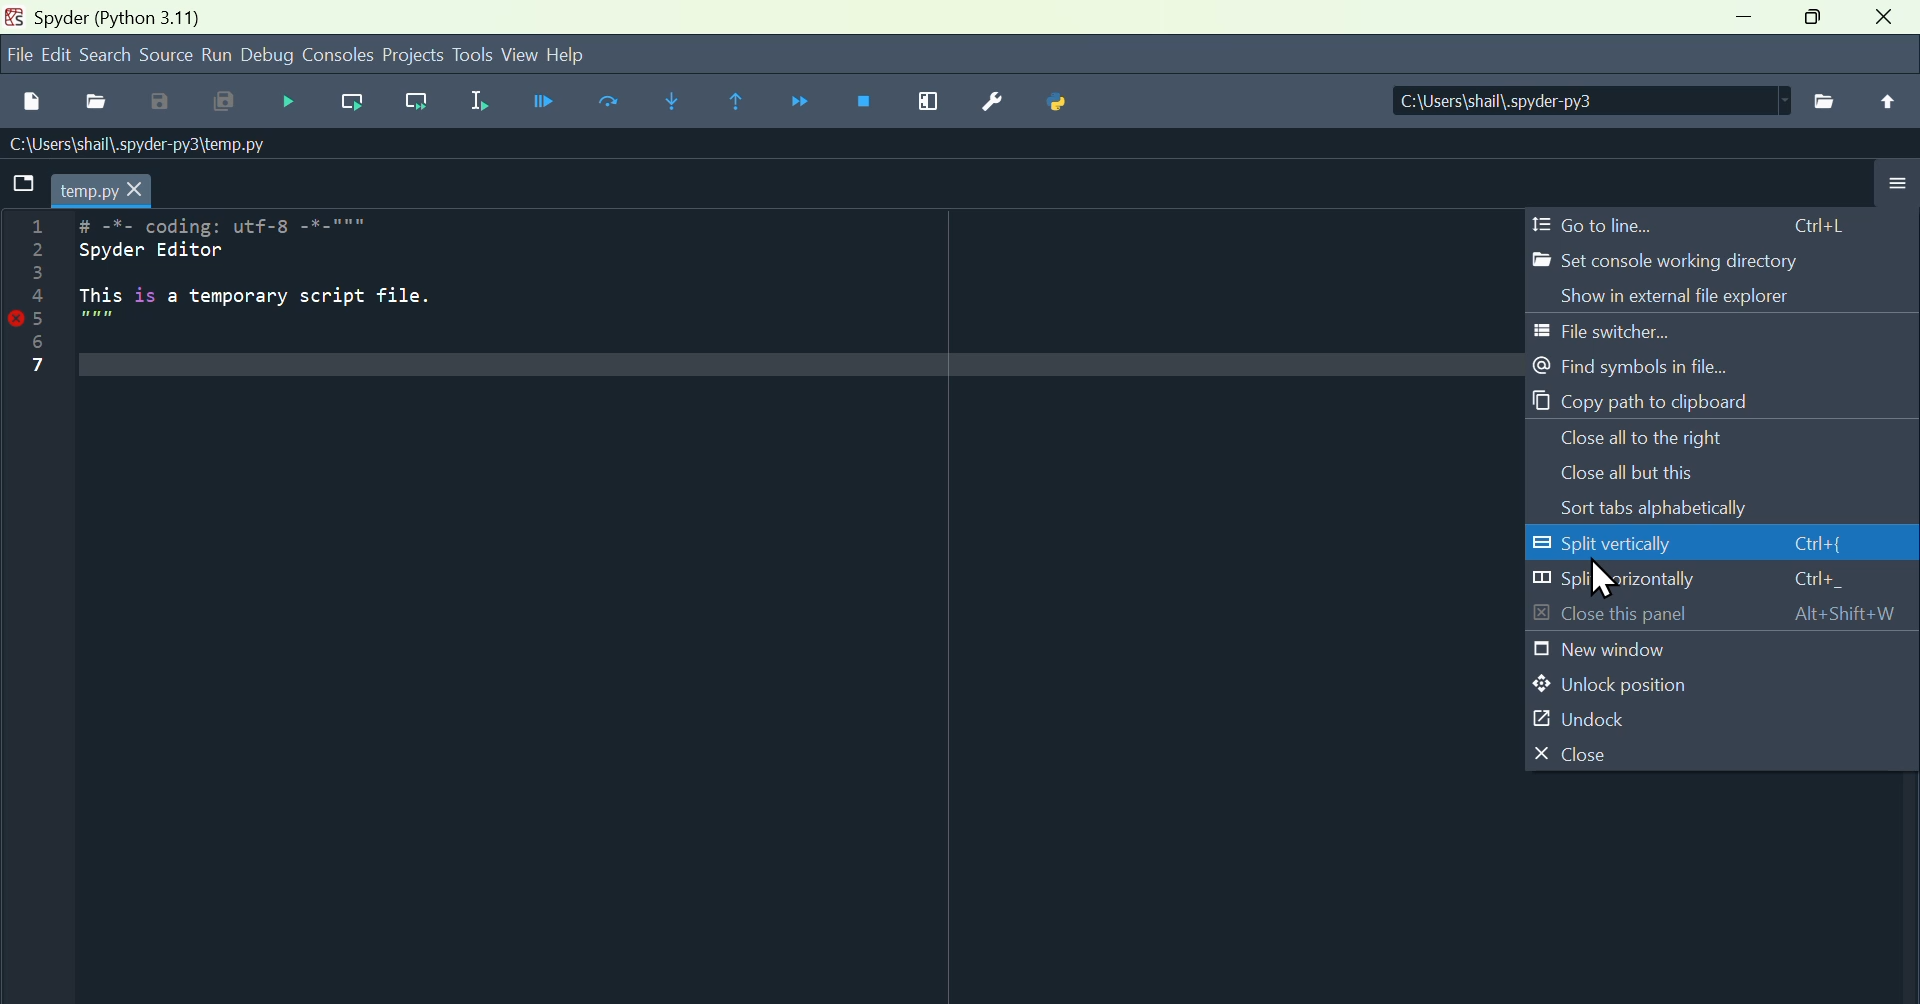 This screenshot has height=1004, width=1920. What do you see at coordinates (576, 54) in the screenshot?
I see `help` at bounding box center [576, 54].